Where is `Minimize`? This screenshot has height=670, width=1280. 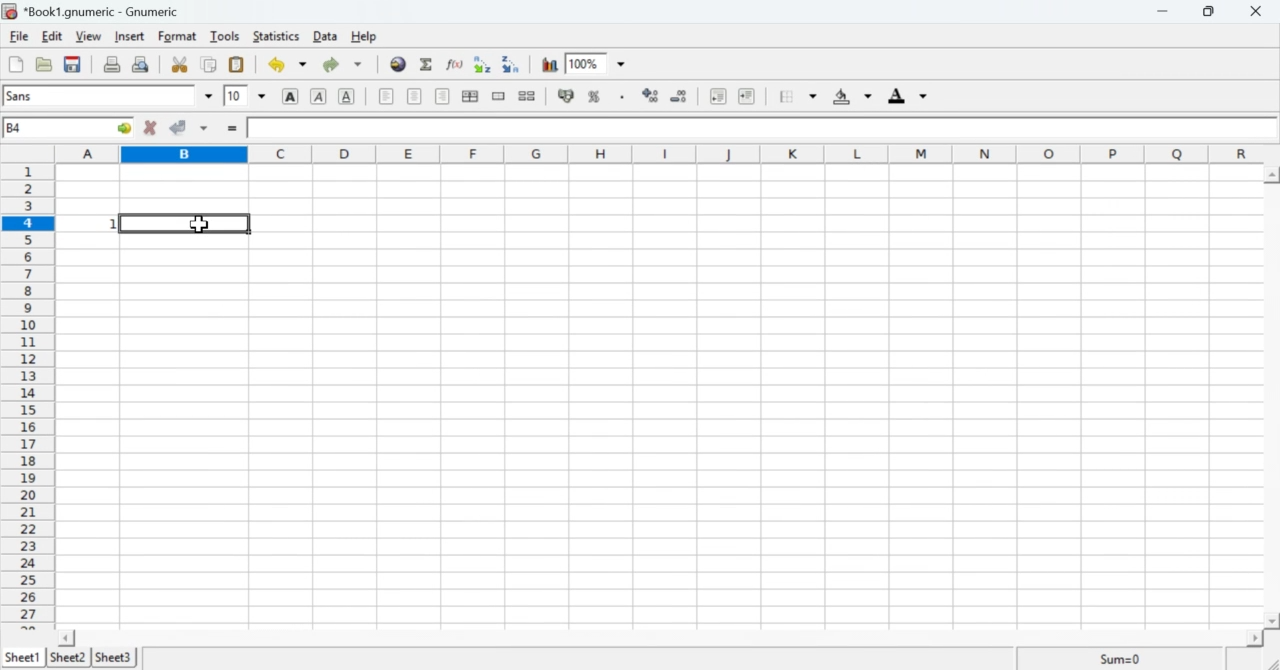
Minimize is located at coordinates (1164, 11).